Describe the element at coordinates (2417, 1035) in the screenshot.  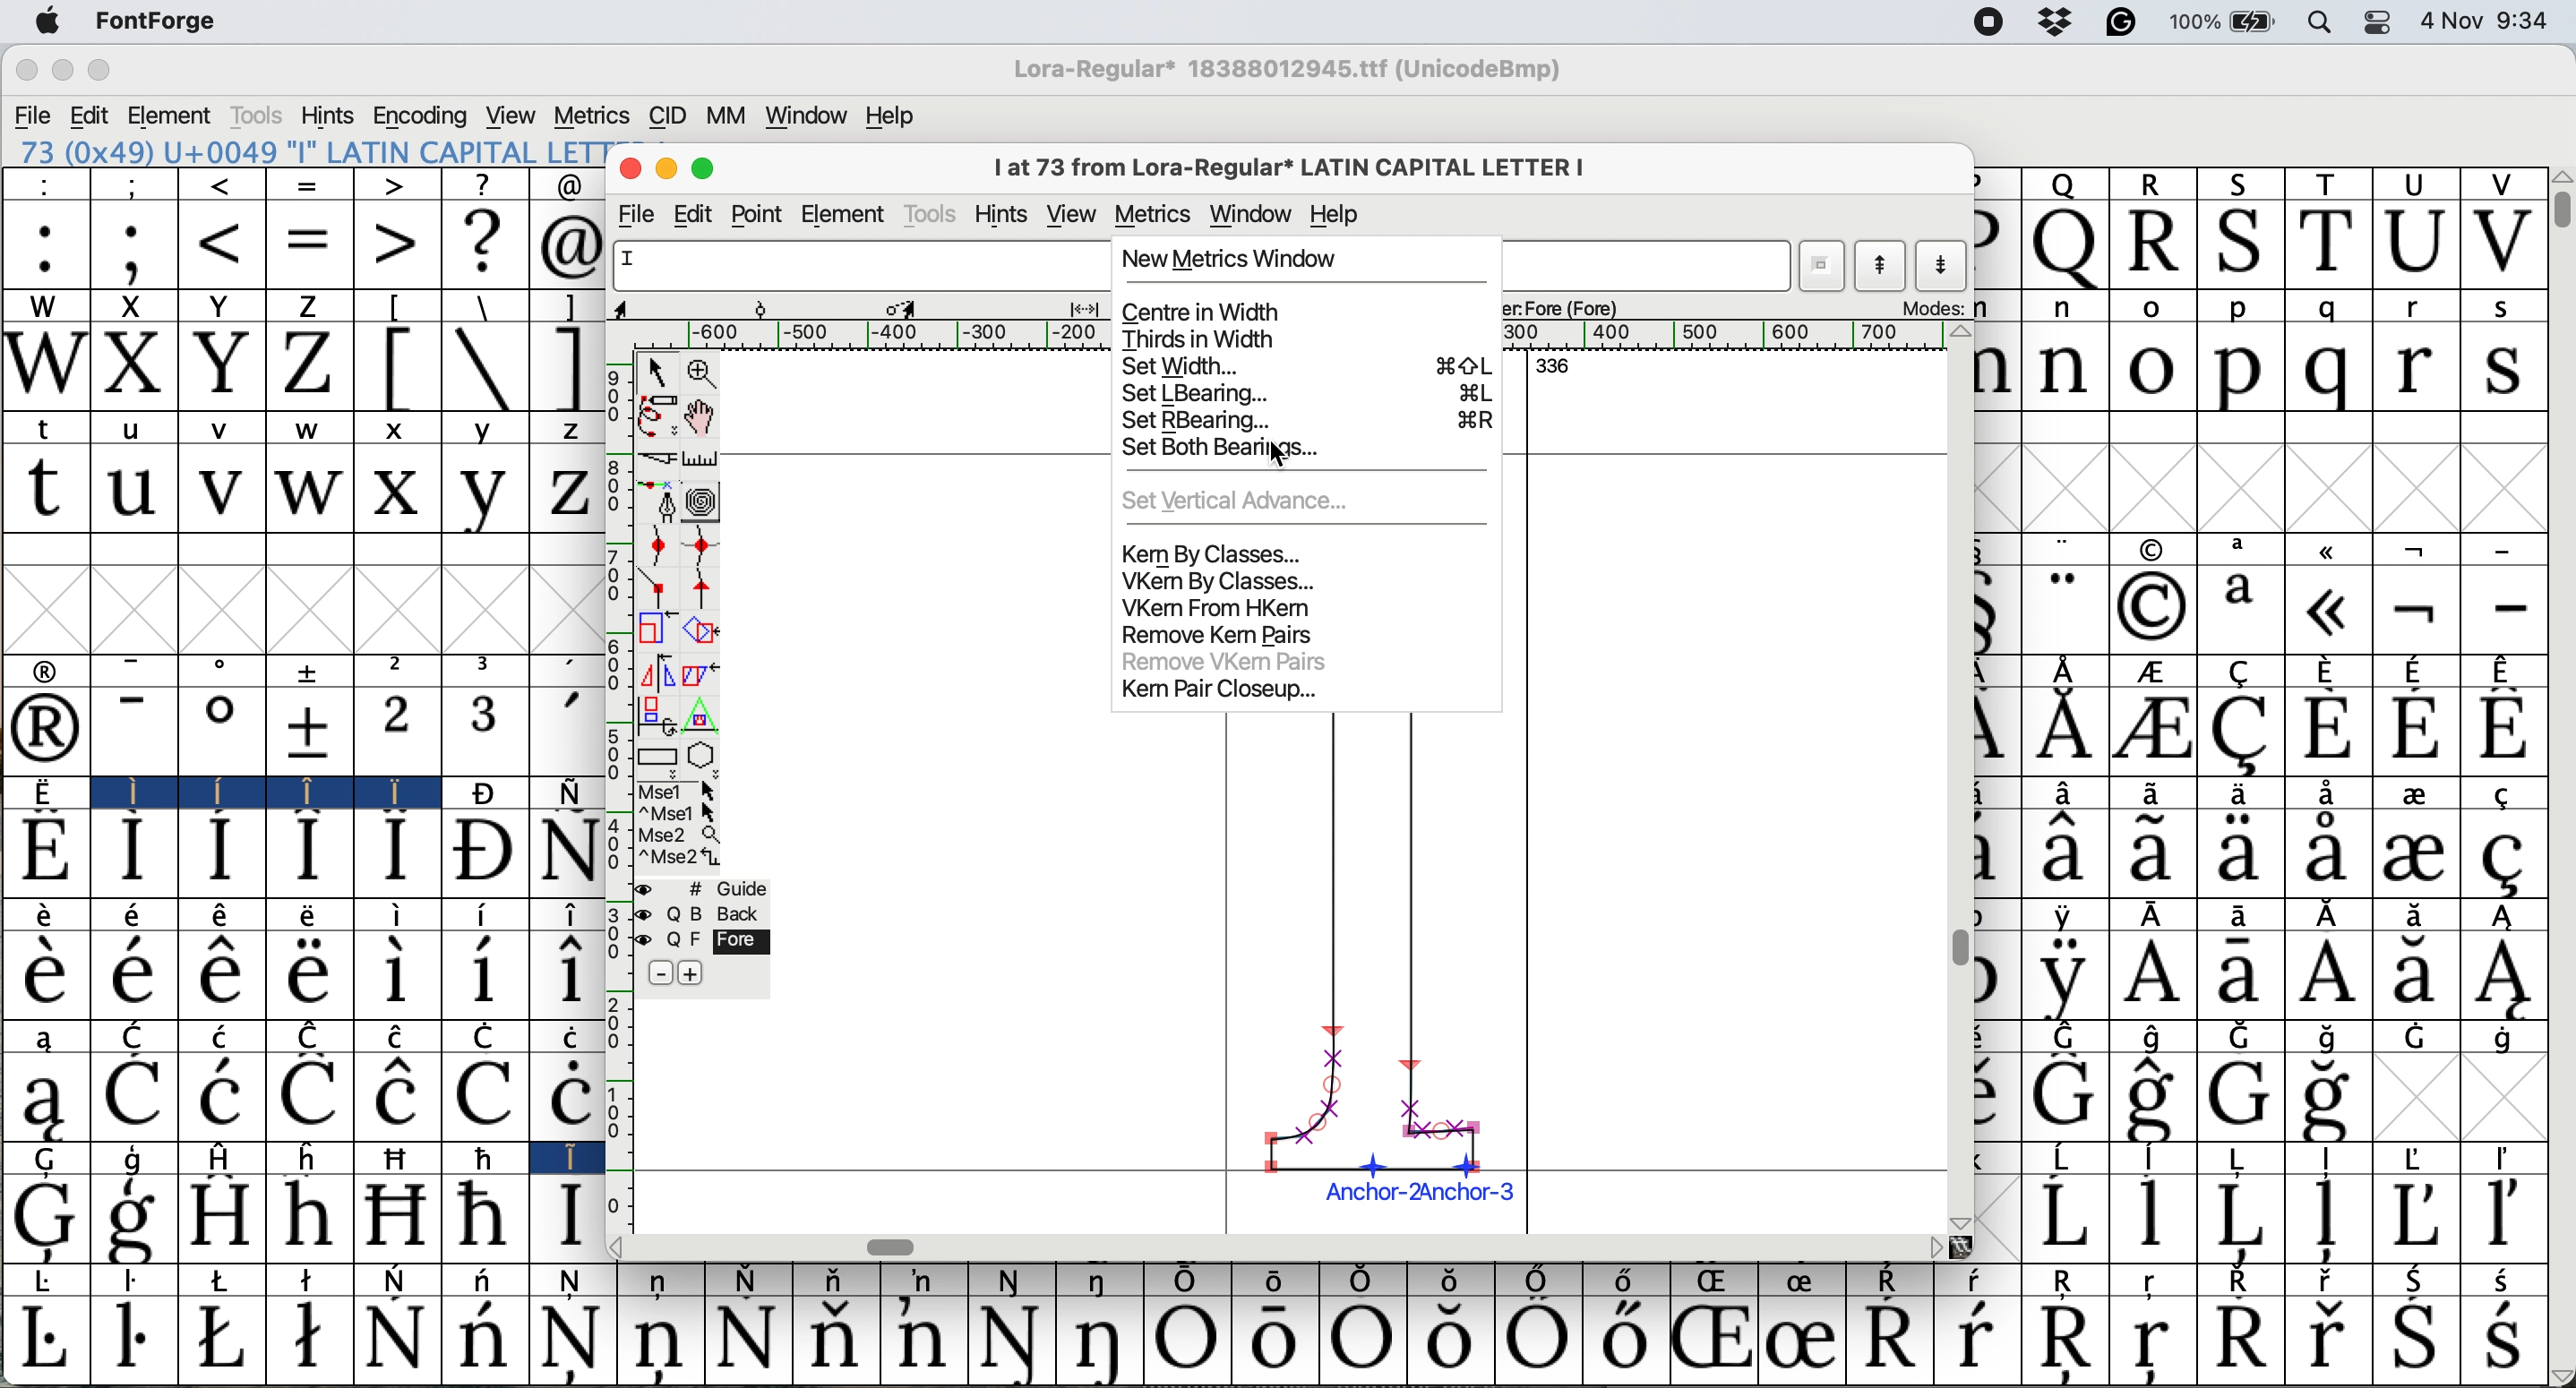
I see `` at that location.